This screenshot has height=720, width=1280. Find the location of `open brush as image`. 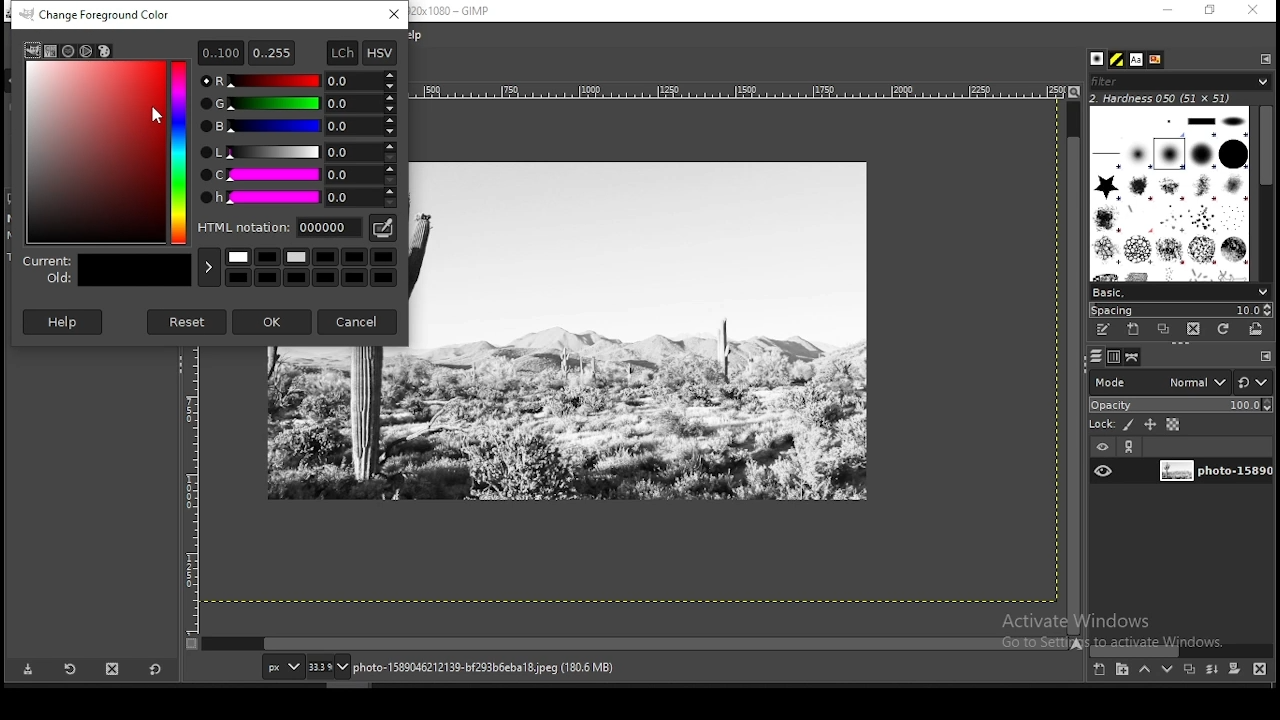

open brush as image is located at coordinates (1257, 330).